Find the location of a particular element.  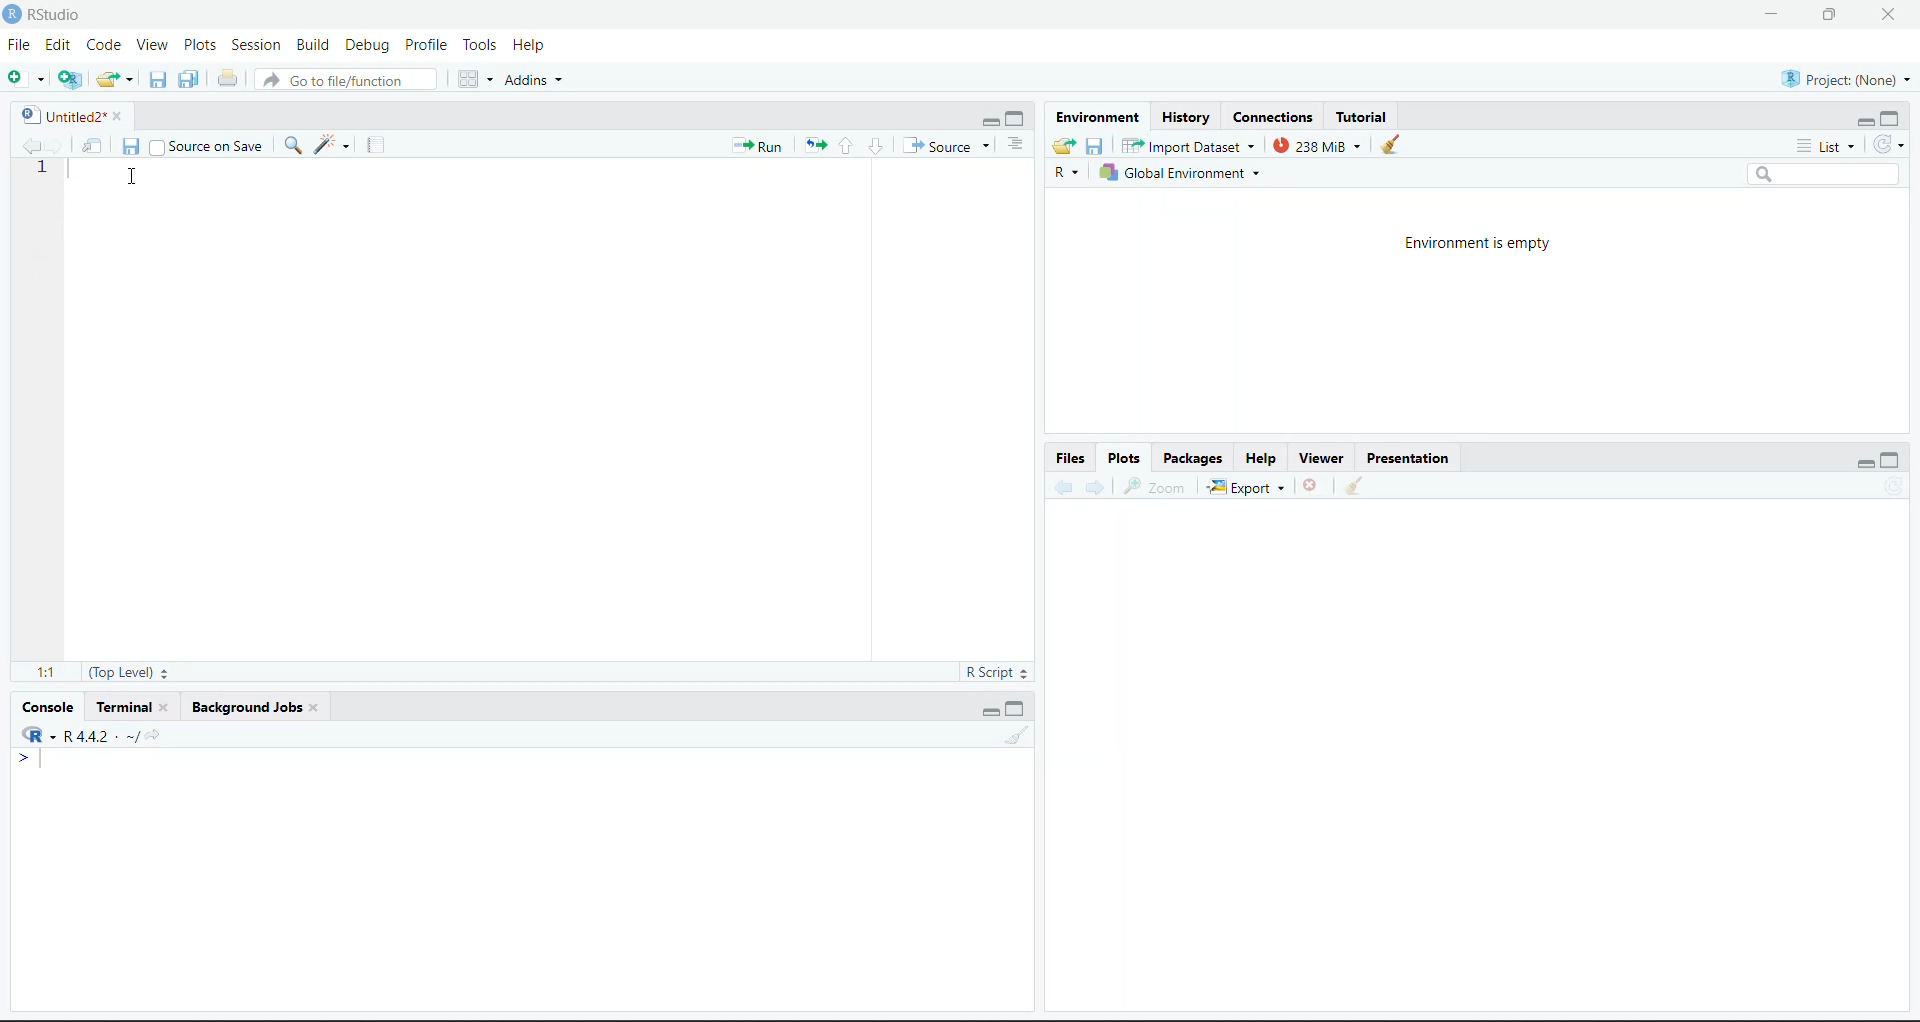

Tools is located at coordinates (482, 45).